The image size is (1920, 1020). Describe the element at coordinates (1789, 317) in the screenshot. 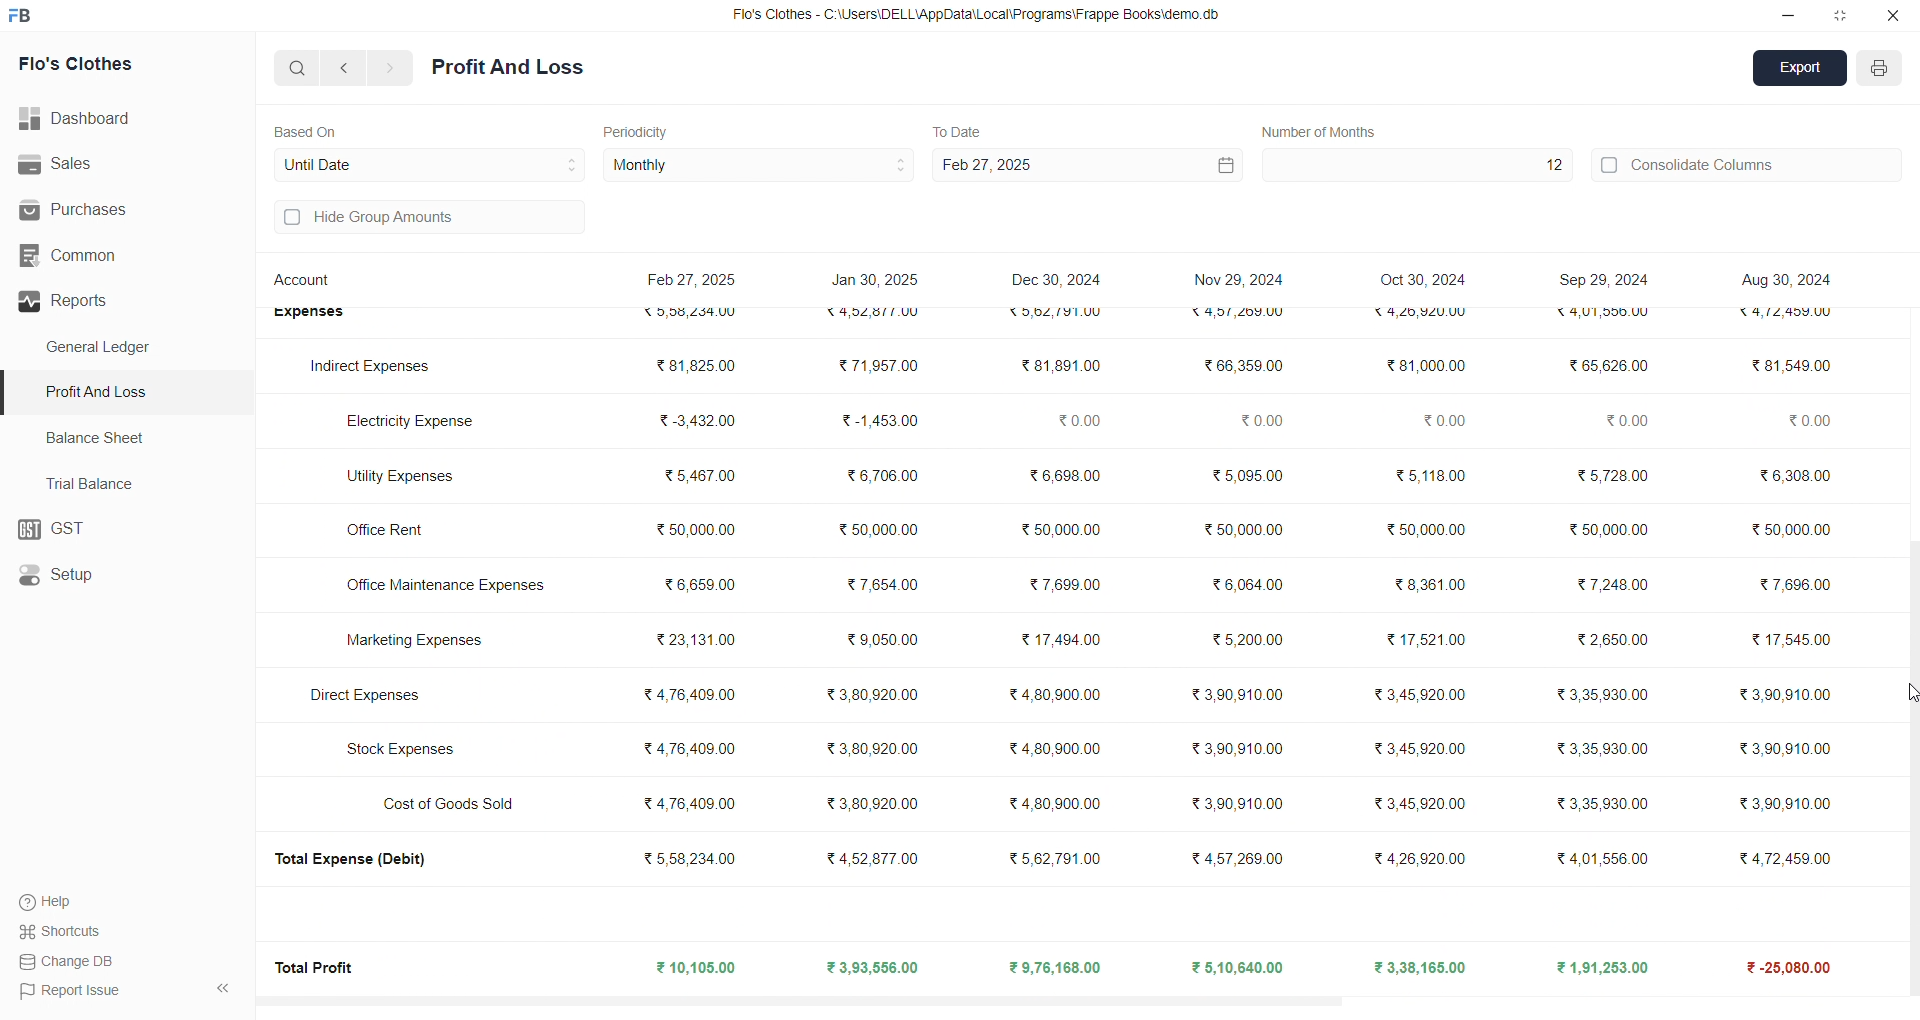

I see `€4,72,459.00` at that location.